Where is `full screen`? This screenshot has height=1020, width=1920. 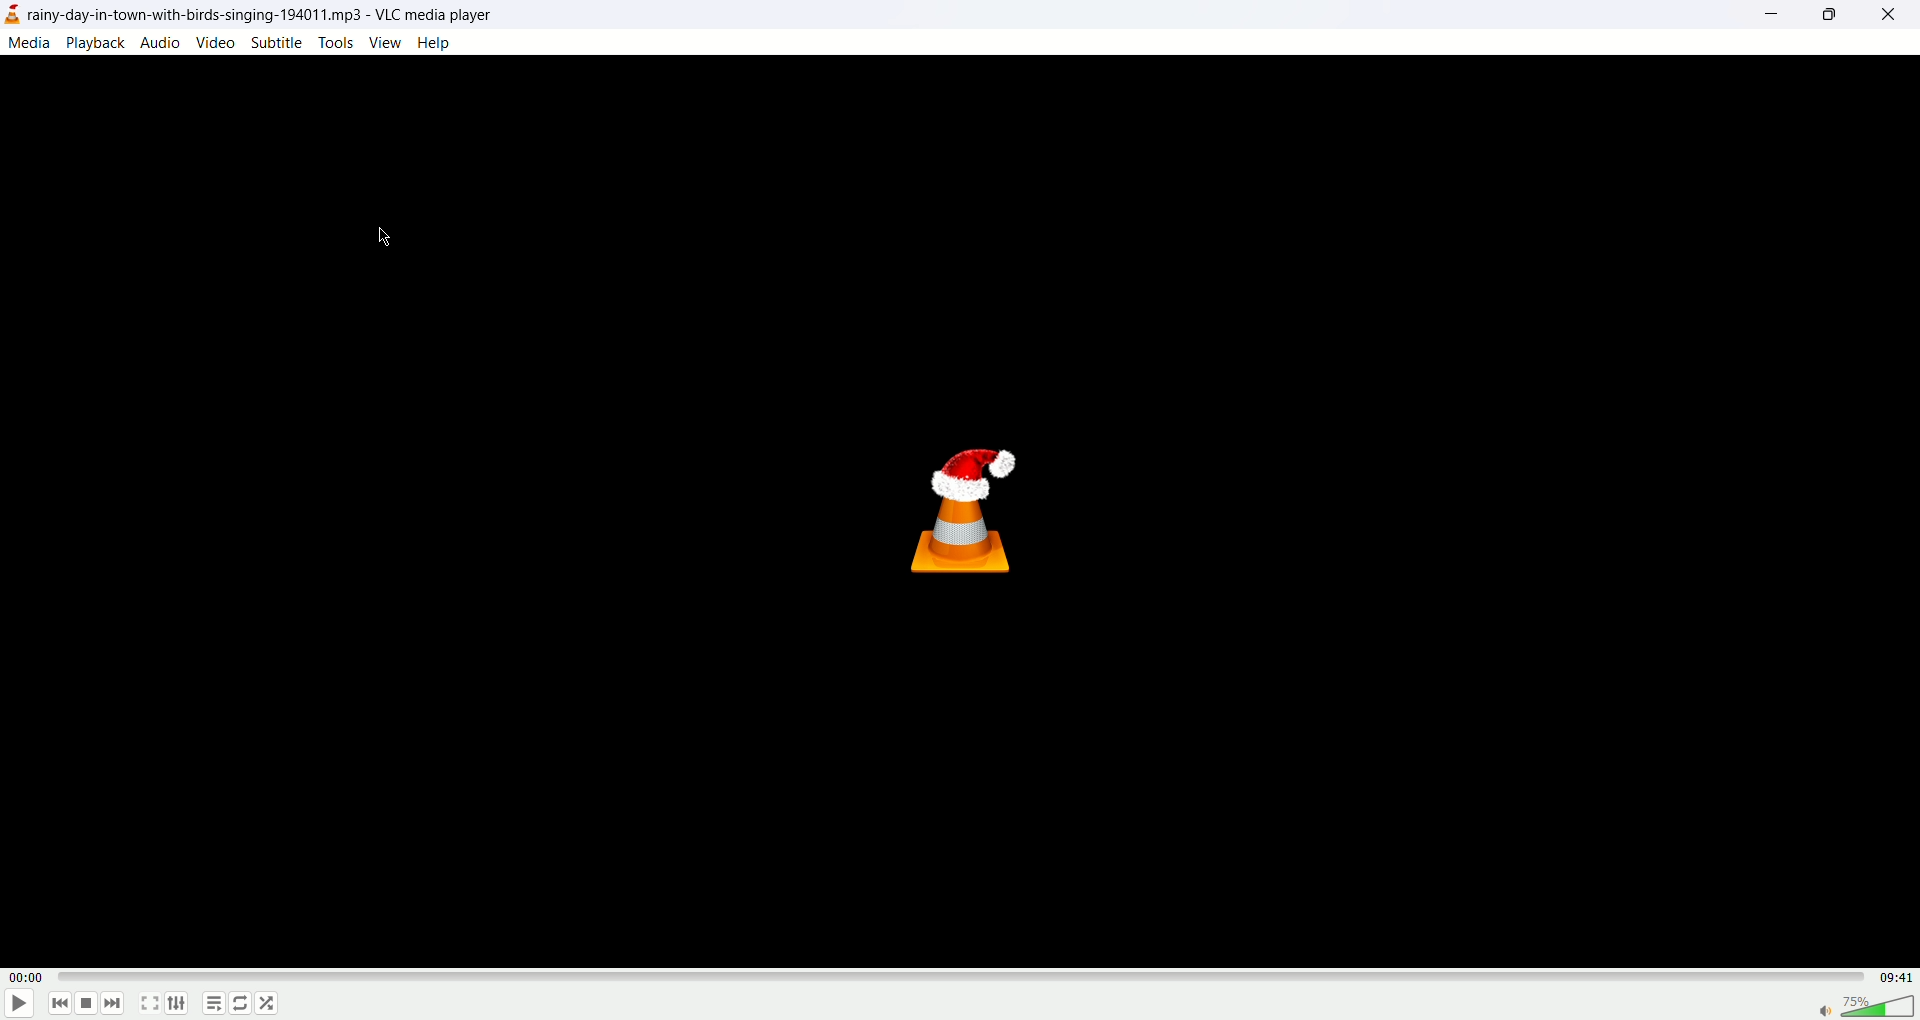 full screen is located at coordinates (151, 1005).